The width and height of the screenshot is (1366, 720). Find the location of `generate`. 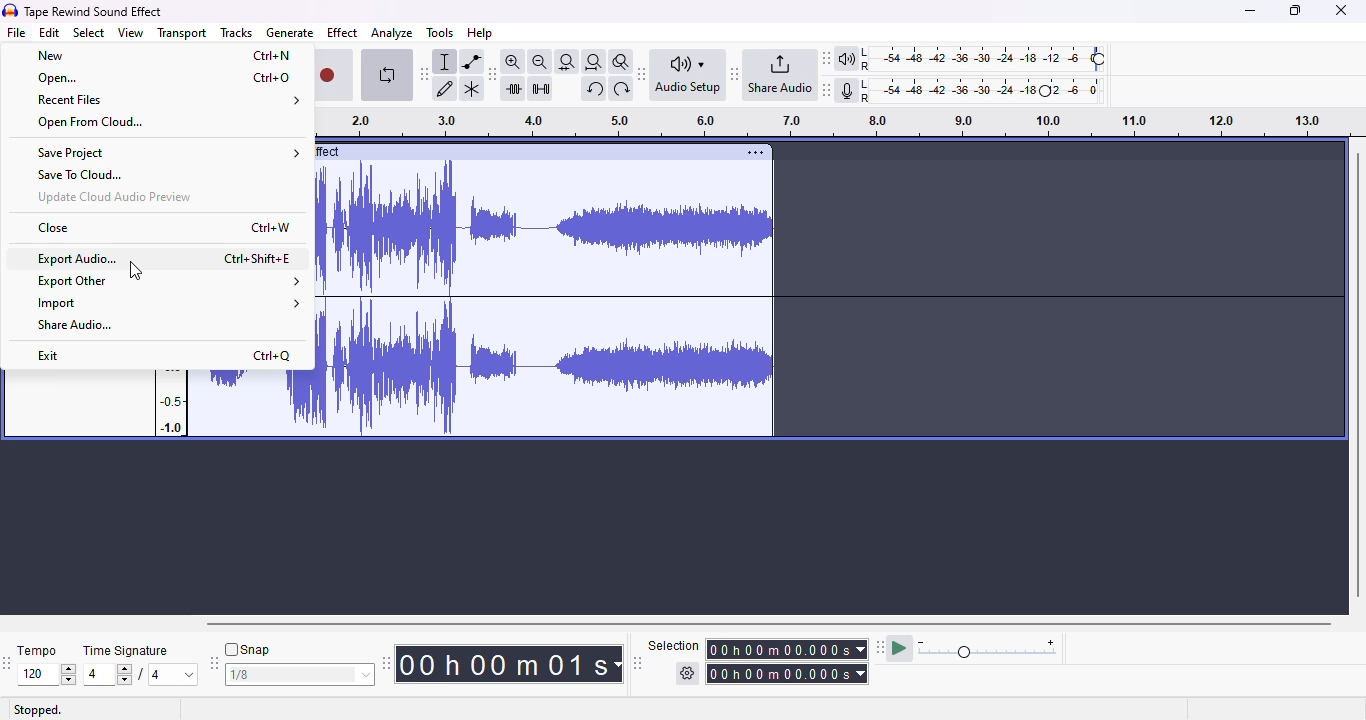

generate is located at coordinates (289, 33).